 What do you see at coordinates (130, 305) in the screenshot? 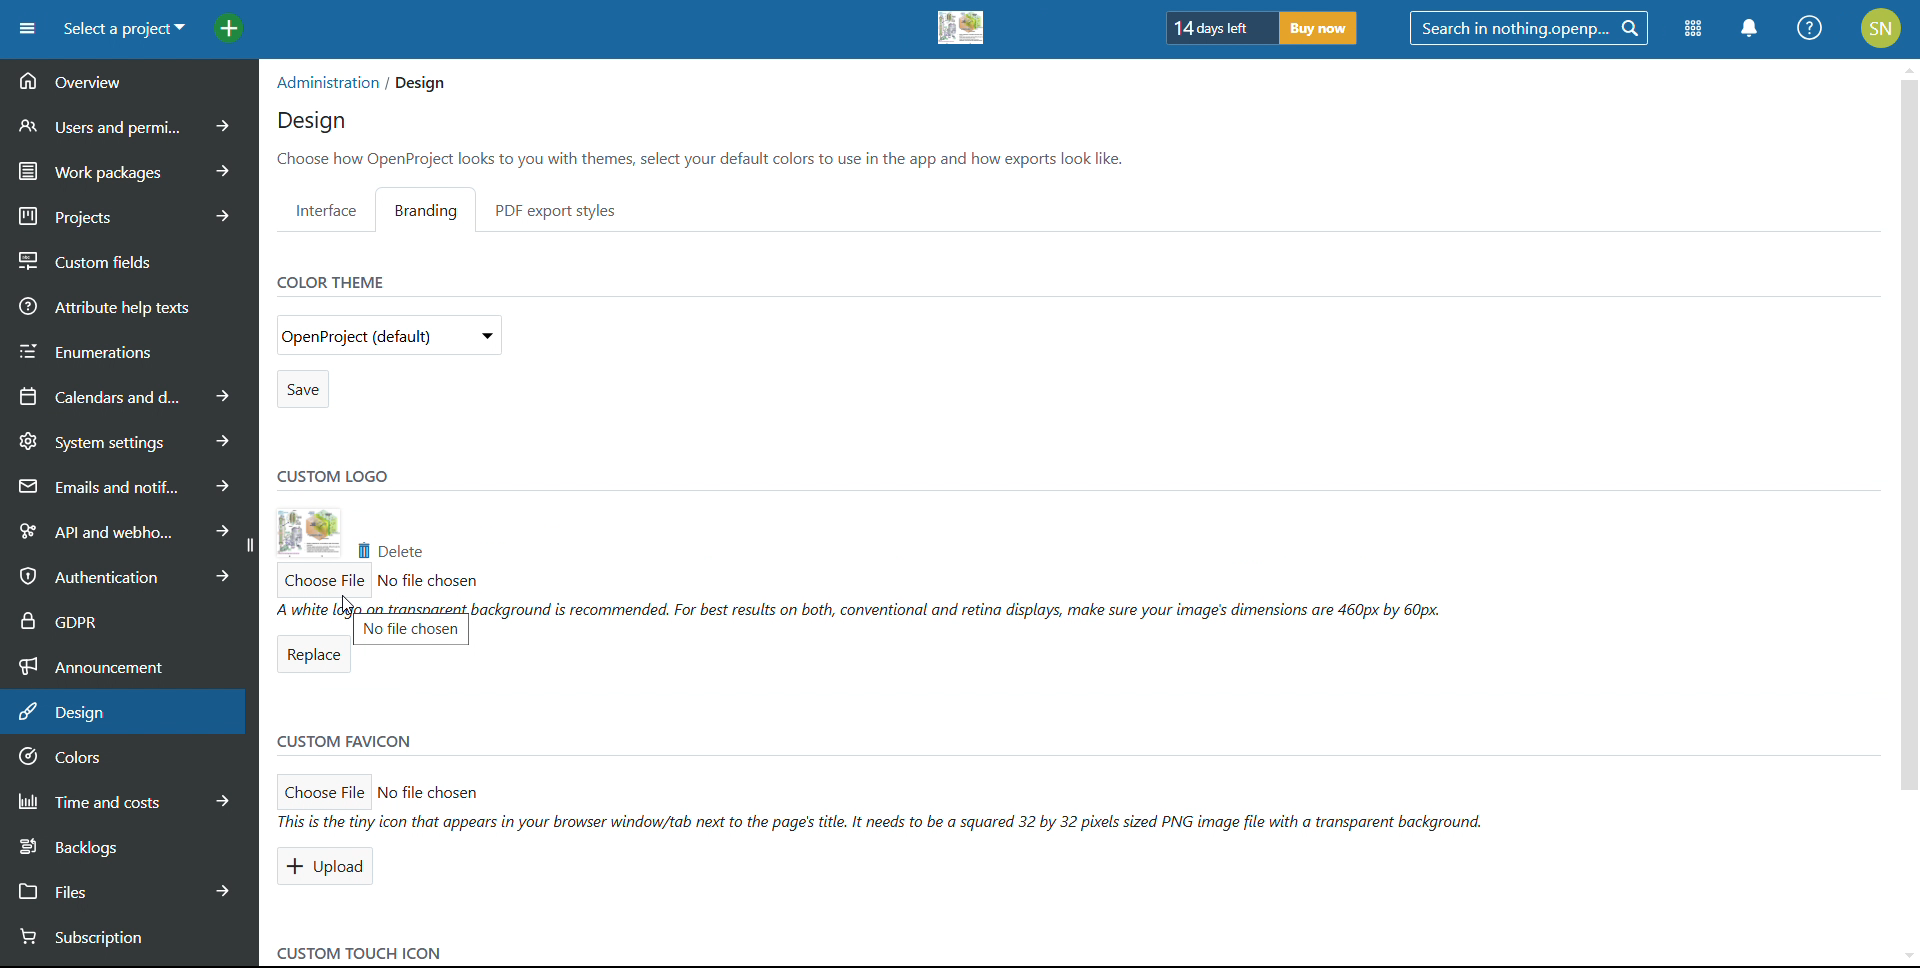
I see `attribute help texts` at bounding box center [130, 305].